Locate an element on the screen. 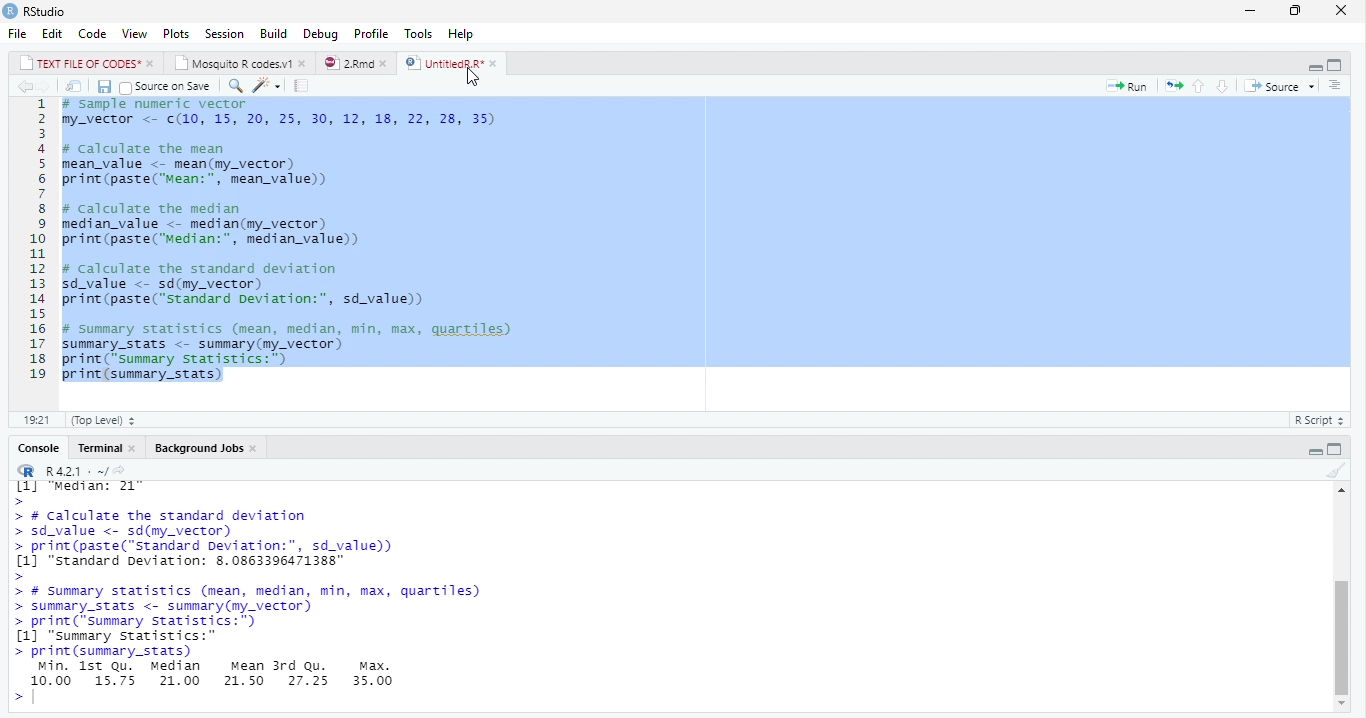 This screenshot has width=1366, height=718. code is located at coordinates (93, 33).